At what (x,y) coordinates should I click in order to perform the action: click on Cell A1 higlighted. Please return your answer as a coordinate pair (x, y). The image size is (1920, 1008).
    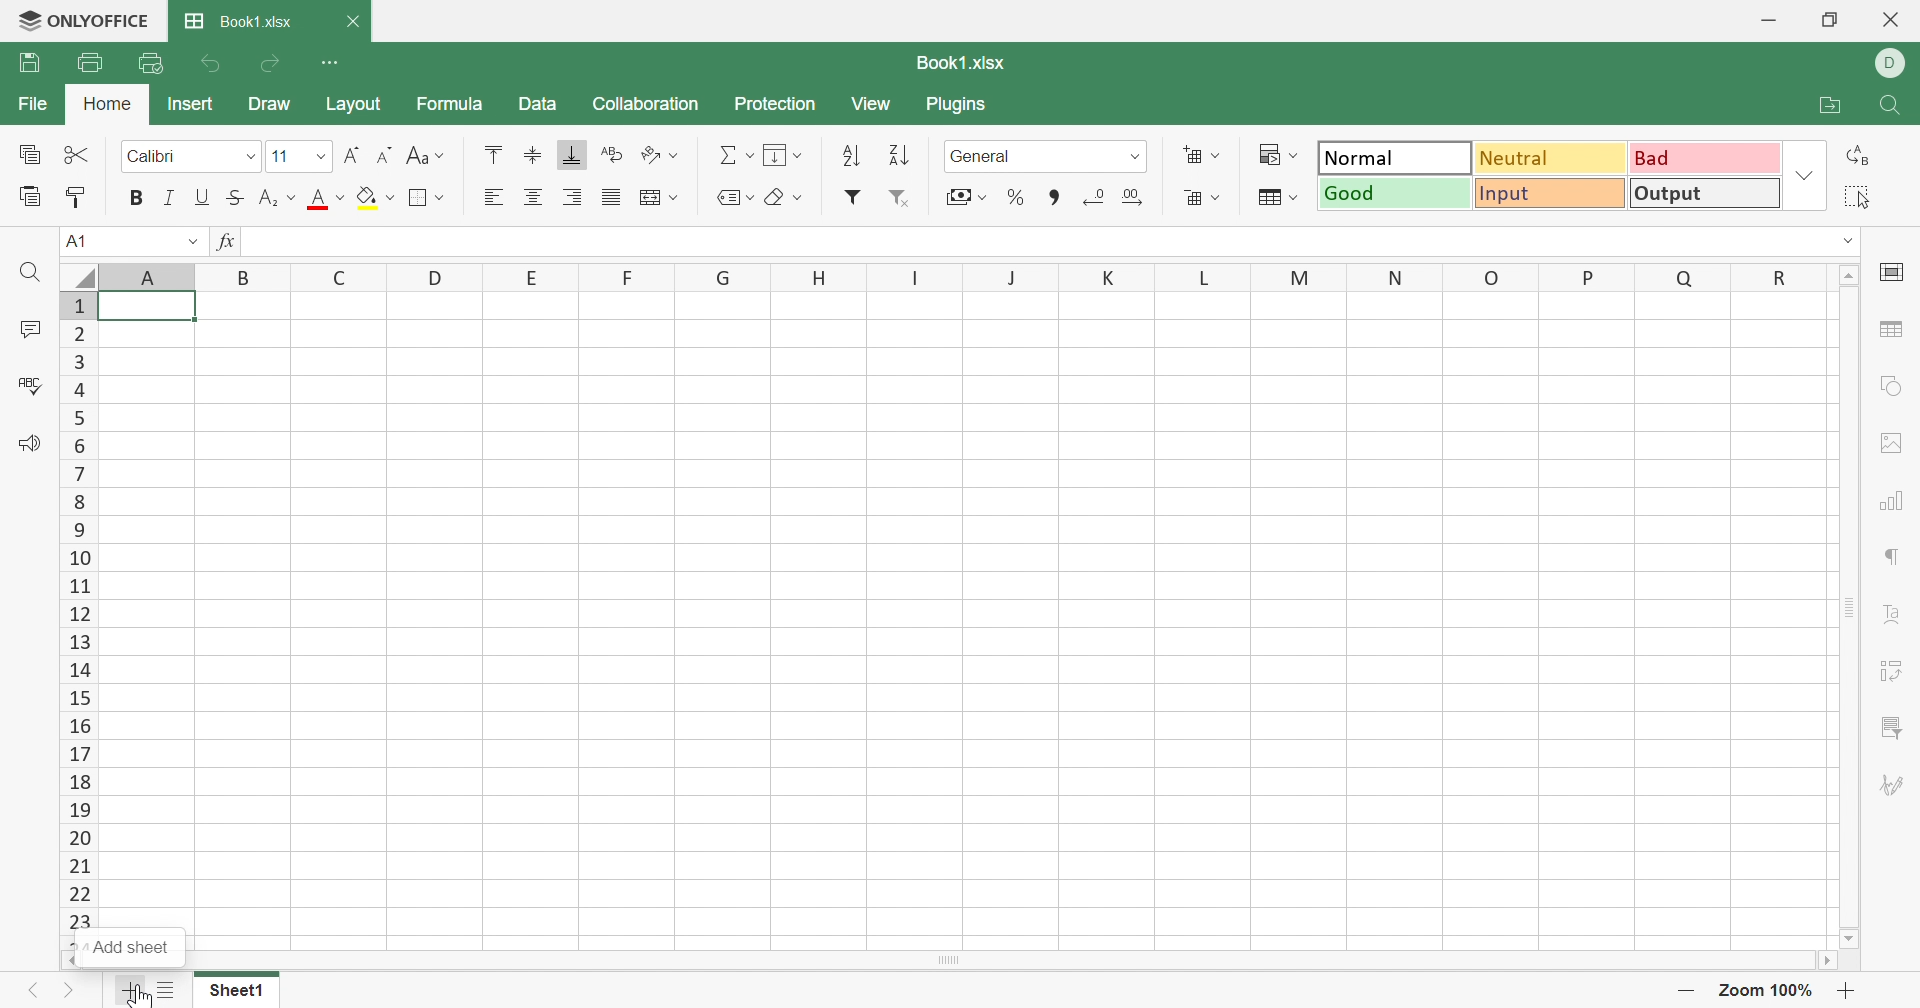
    Looking at the image, I should click on (154, 308).